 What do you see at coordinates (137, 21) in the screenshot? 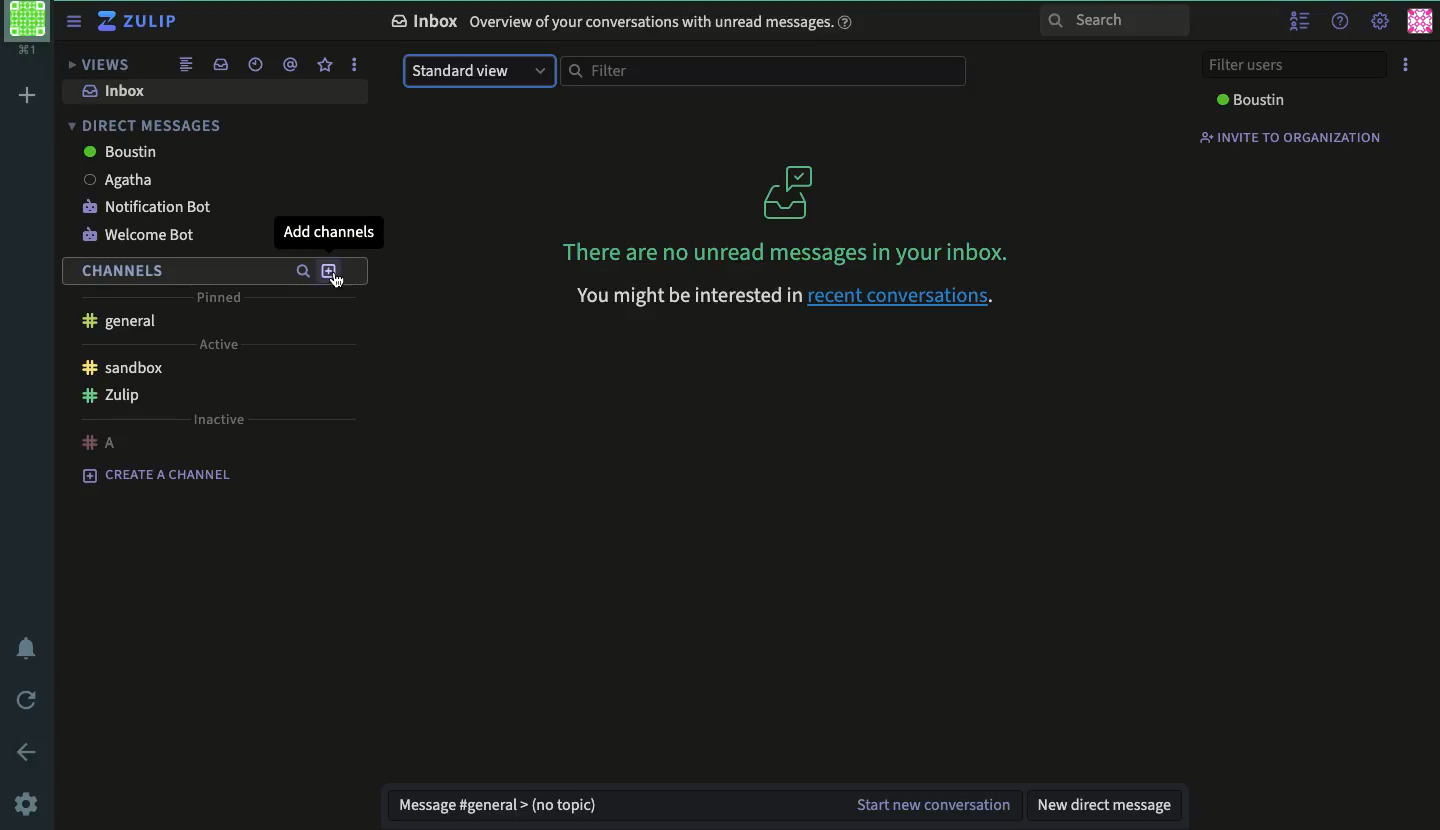
I see `Zulip` at bounding box center [137, 21].